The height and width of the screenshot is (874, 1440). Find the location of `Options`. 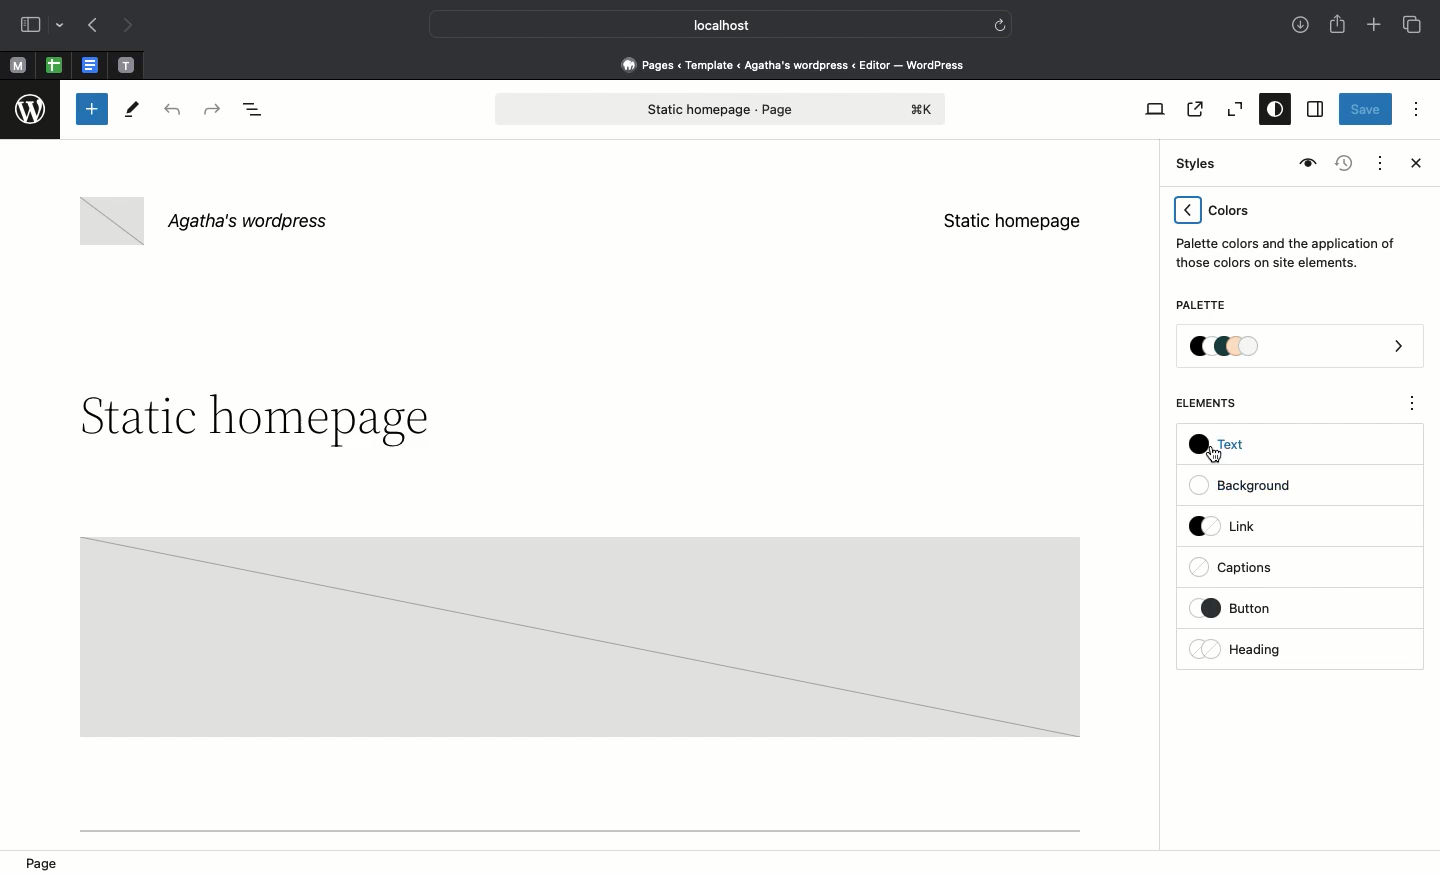

Options is located at coordinates (1416, 108).